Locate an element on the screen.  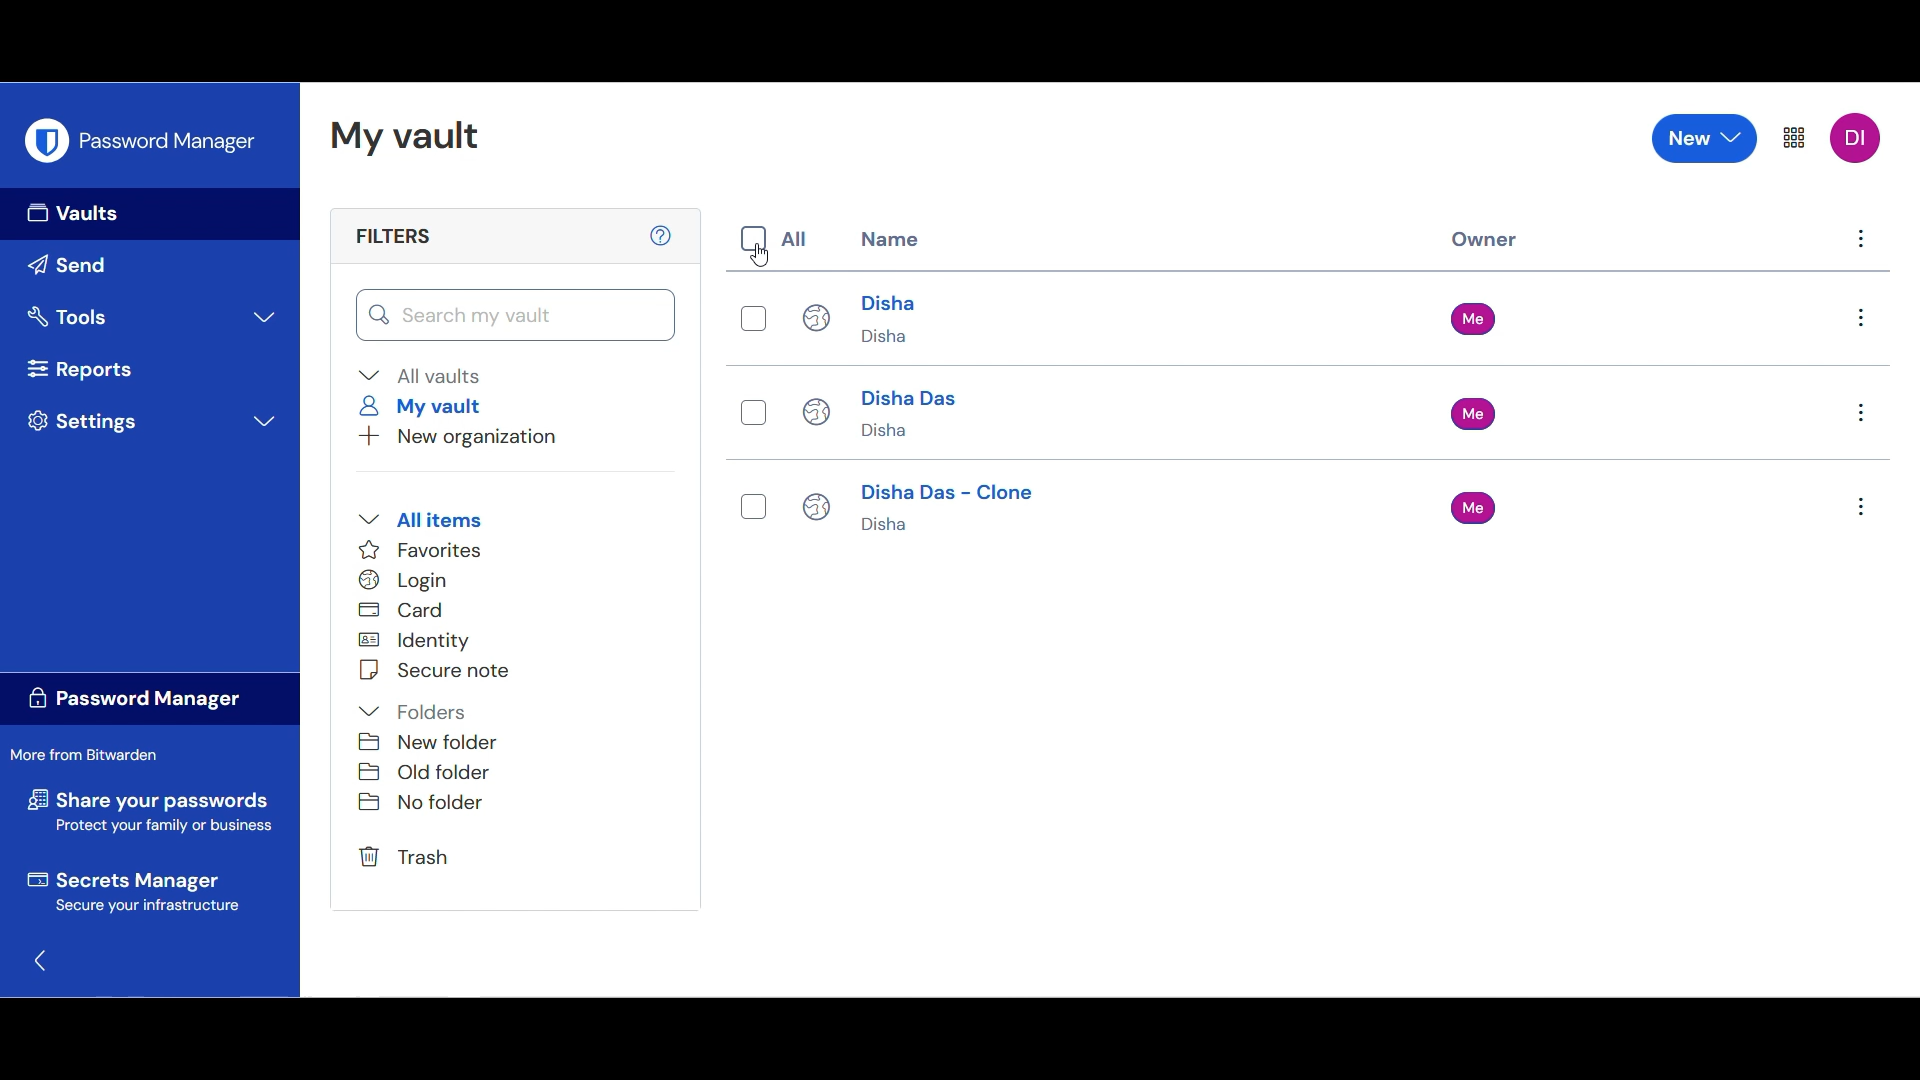
Settings for each item respectively is located at coordinates (1862, 316).